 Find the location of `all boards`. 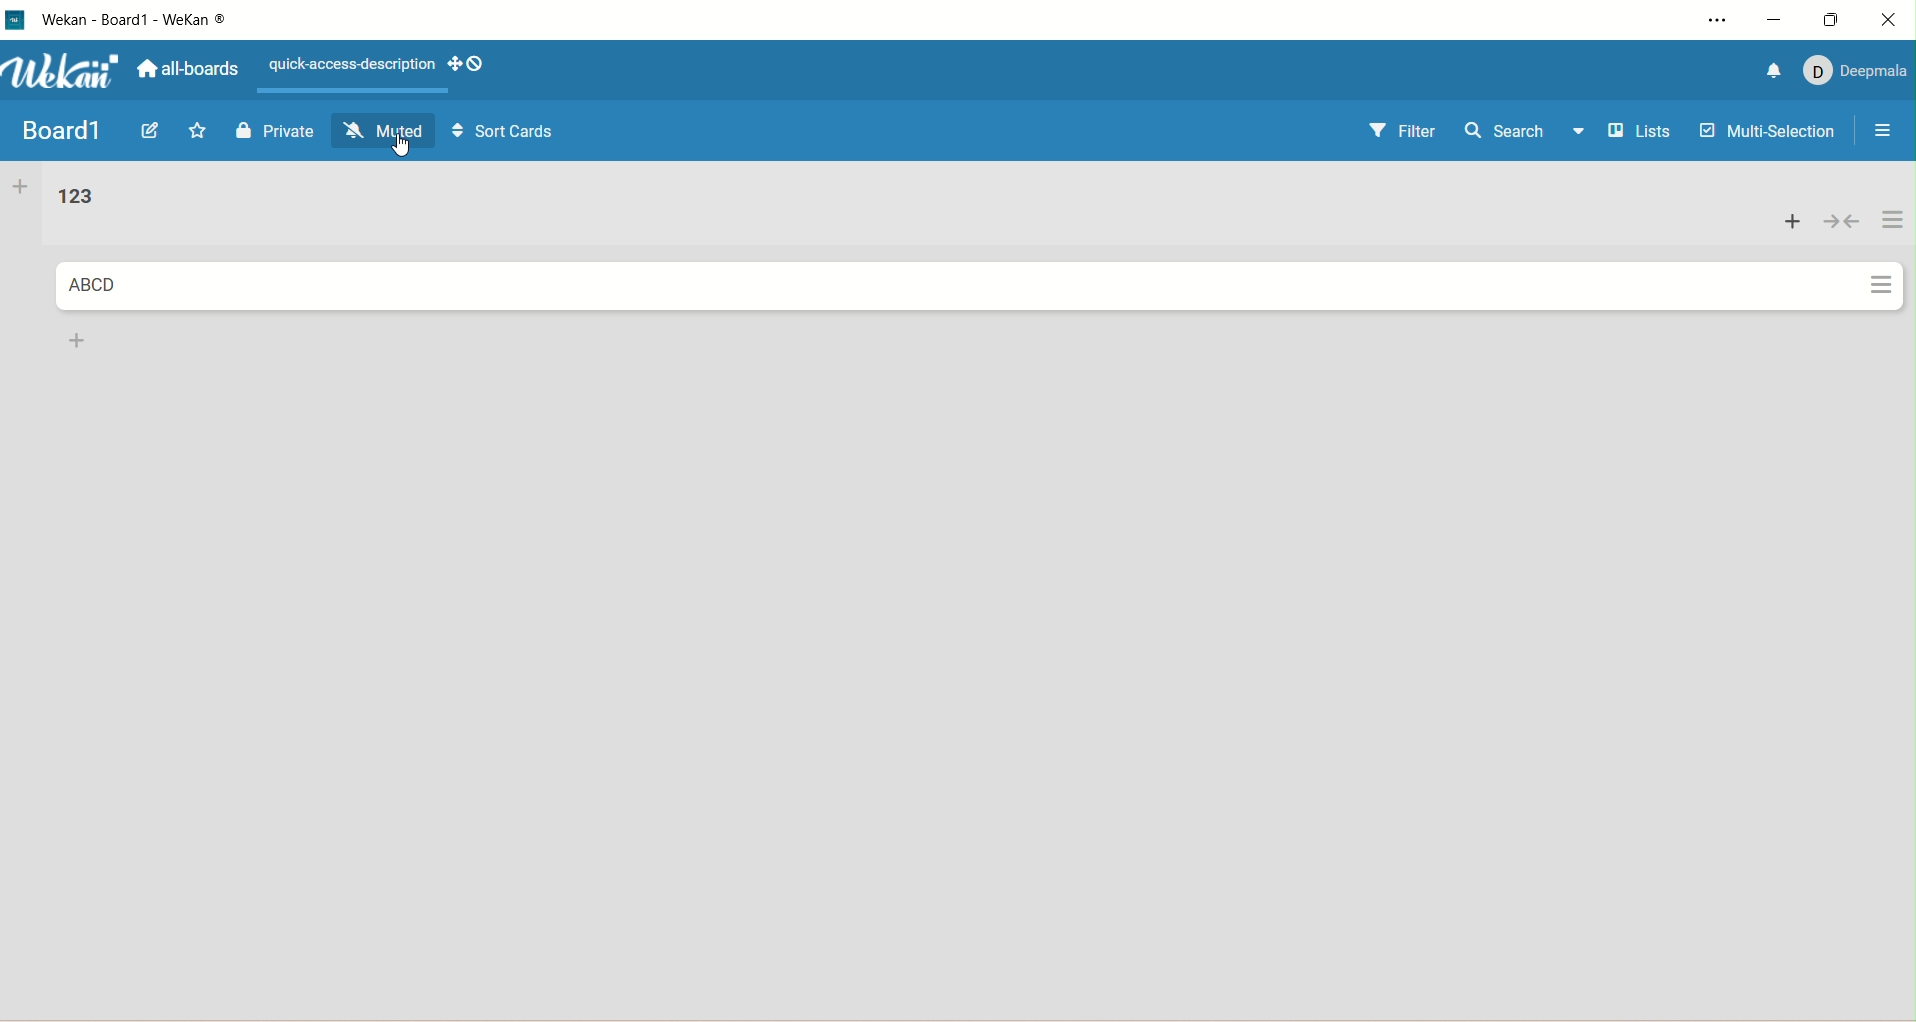

all boards is located at coordinates (186, 69).